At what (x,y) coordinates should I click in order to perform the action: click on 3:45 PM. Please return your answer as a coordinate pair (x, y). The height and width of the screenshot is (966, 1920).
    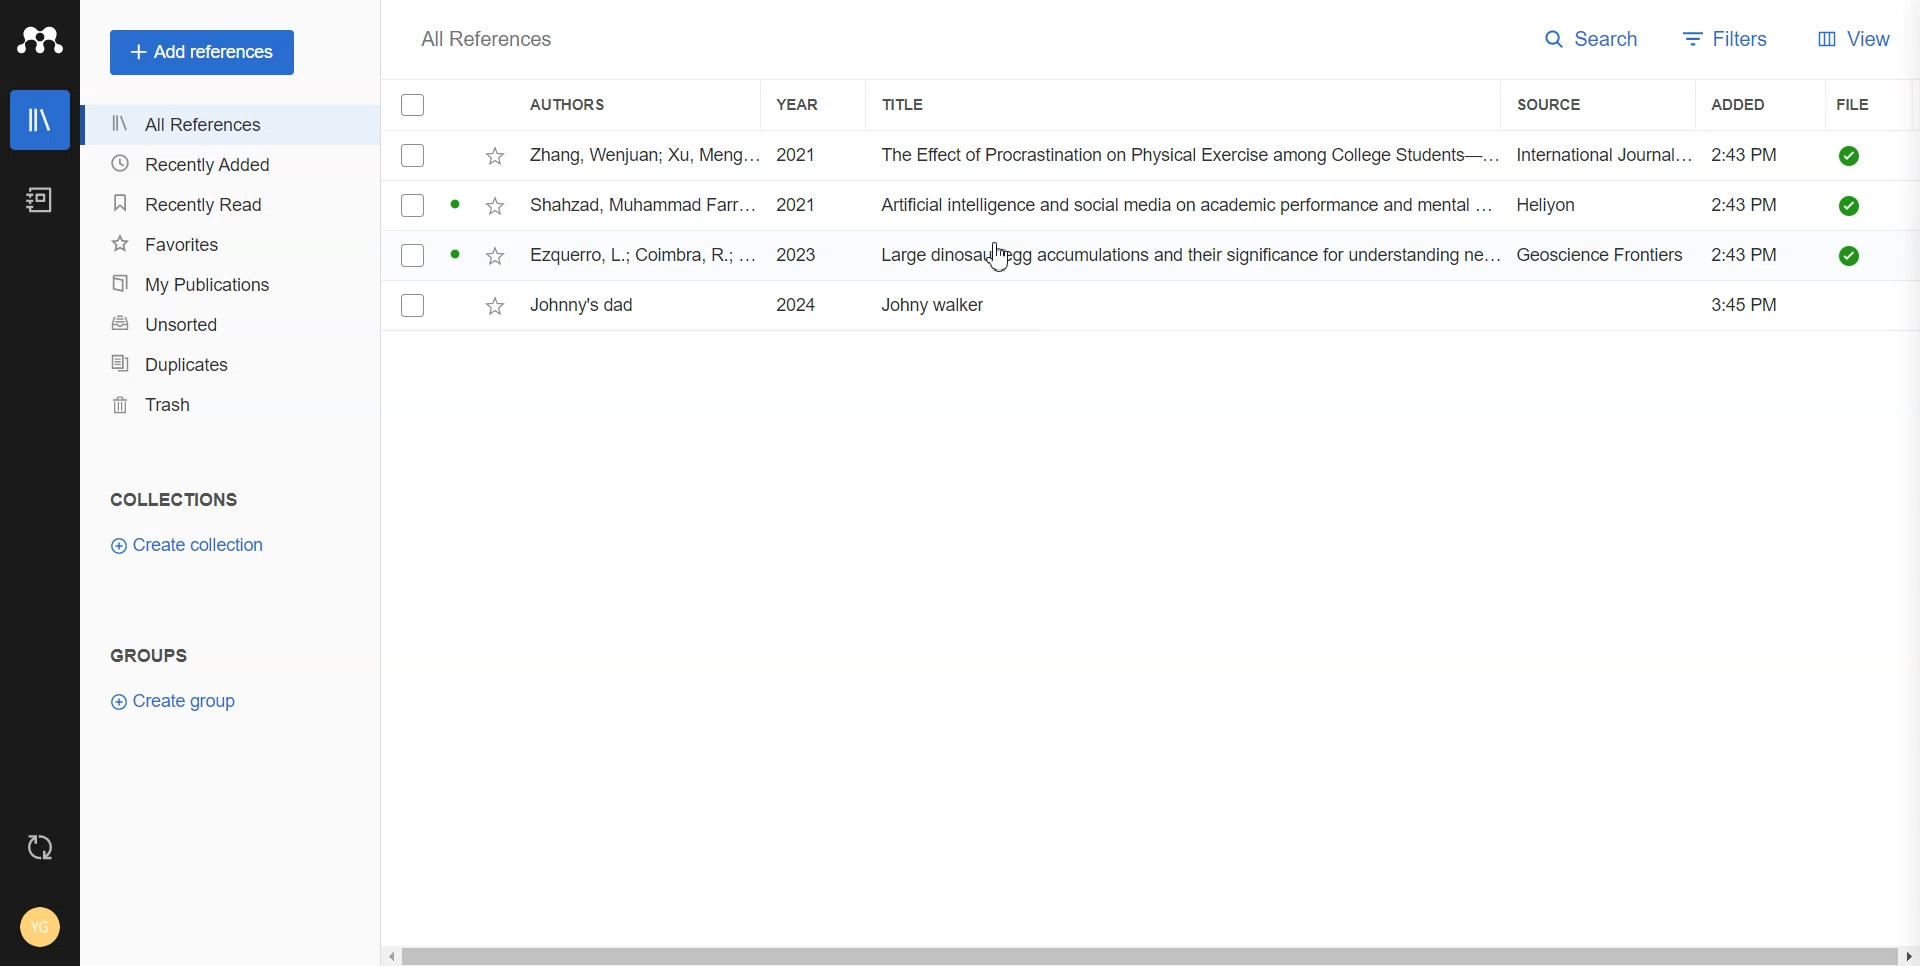
    Looking at the image, I should click on (1746, 305).